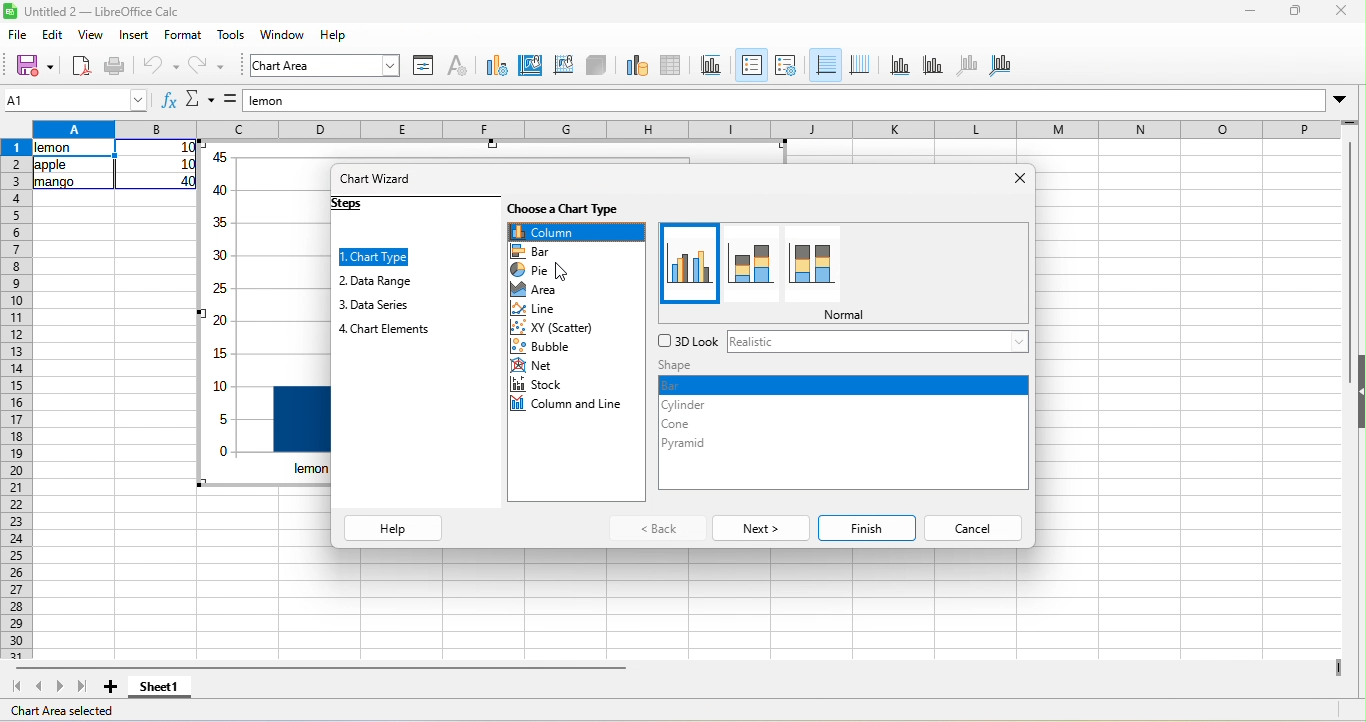 The width and height of the screenshot is (1366, 722). What do you see at coordinates (713, 64) in the screenshot?
I see `titles` at bounding box center [713, 64].